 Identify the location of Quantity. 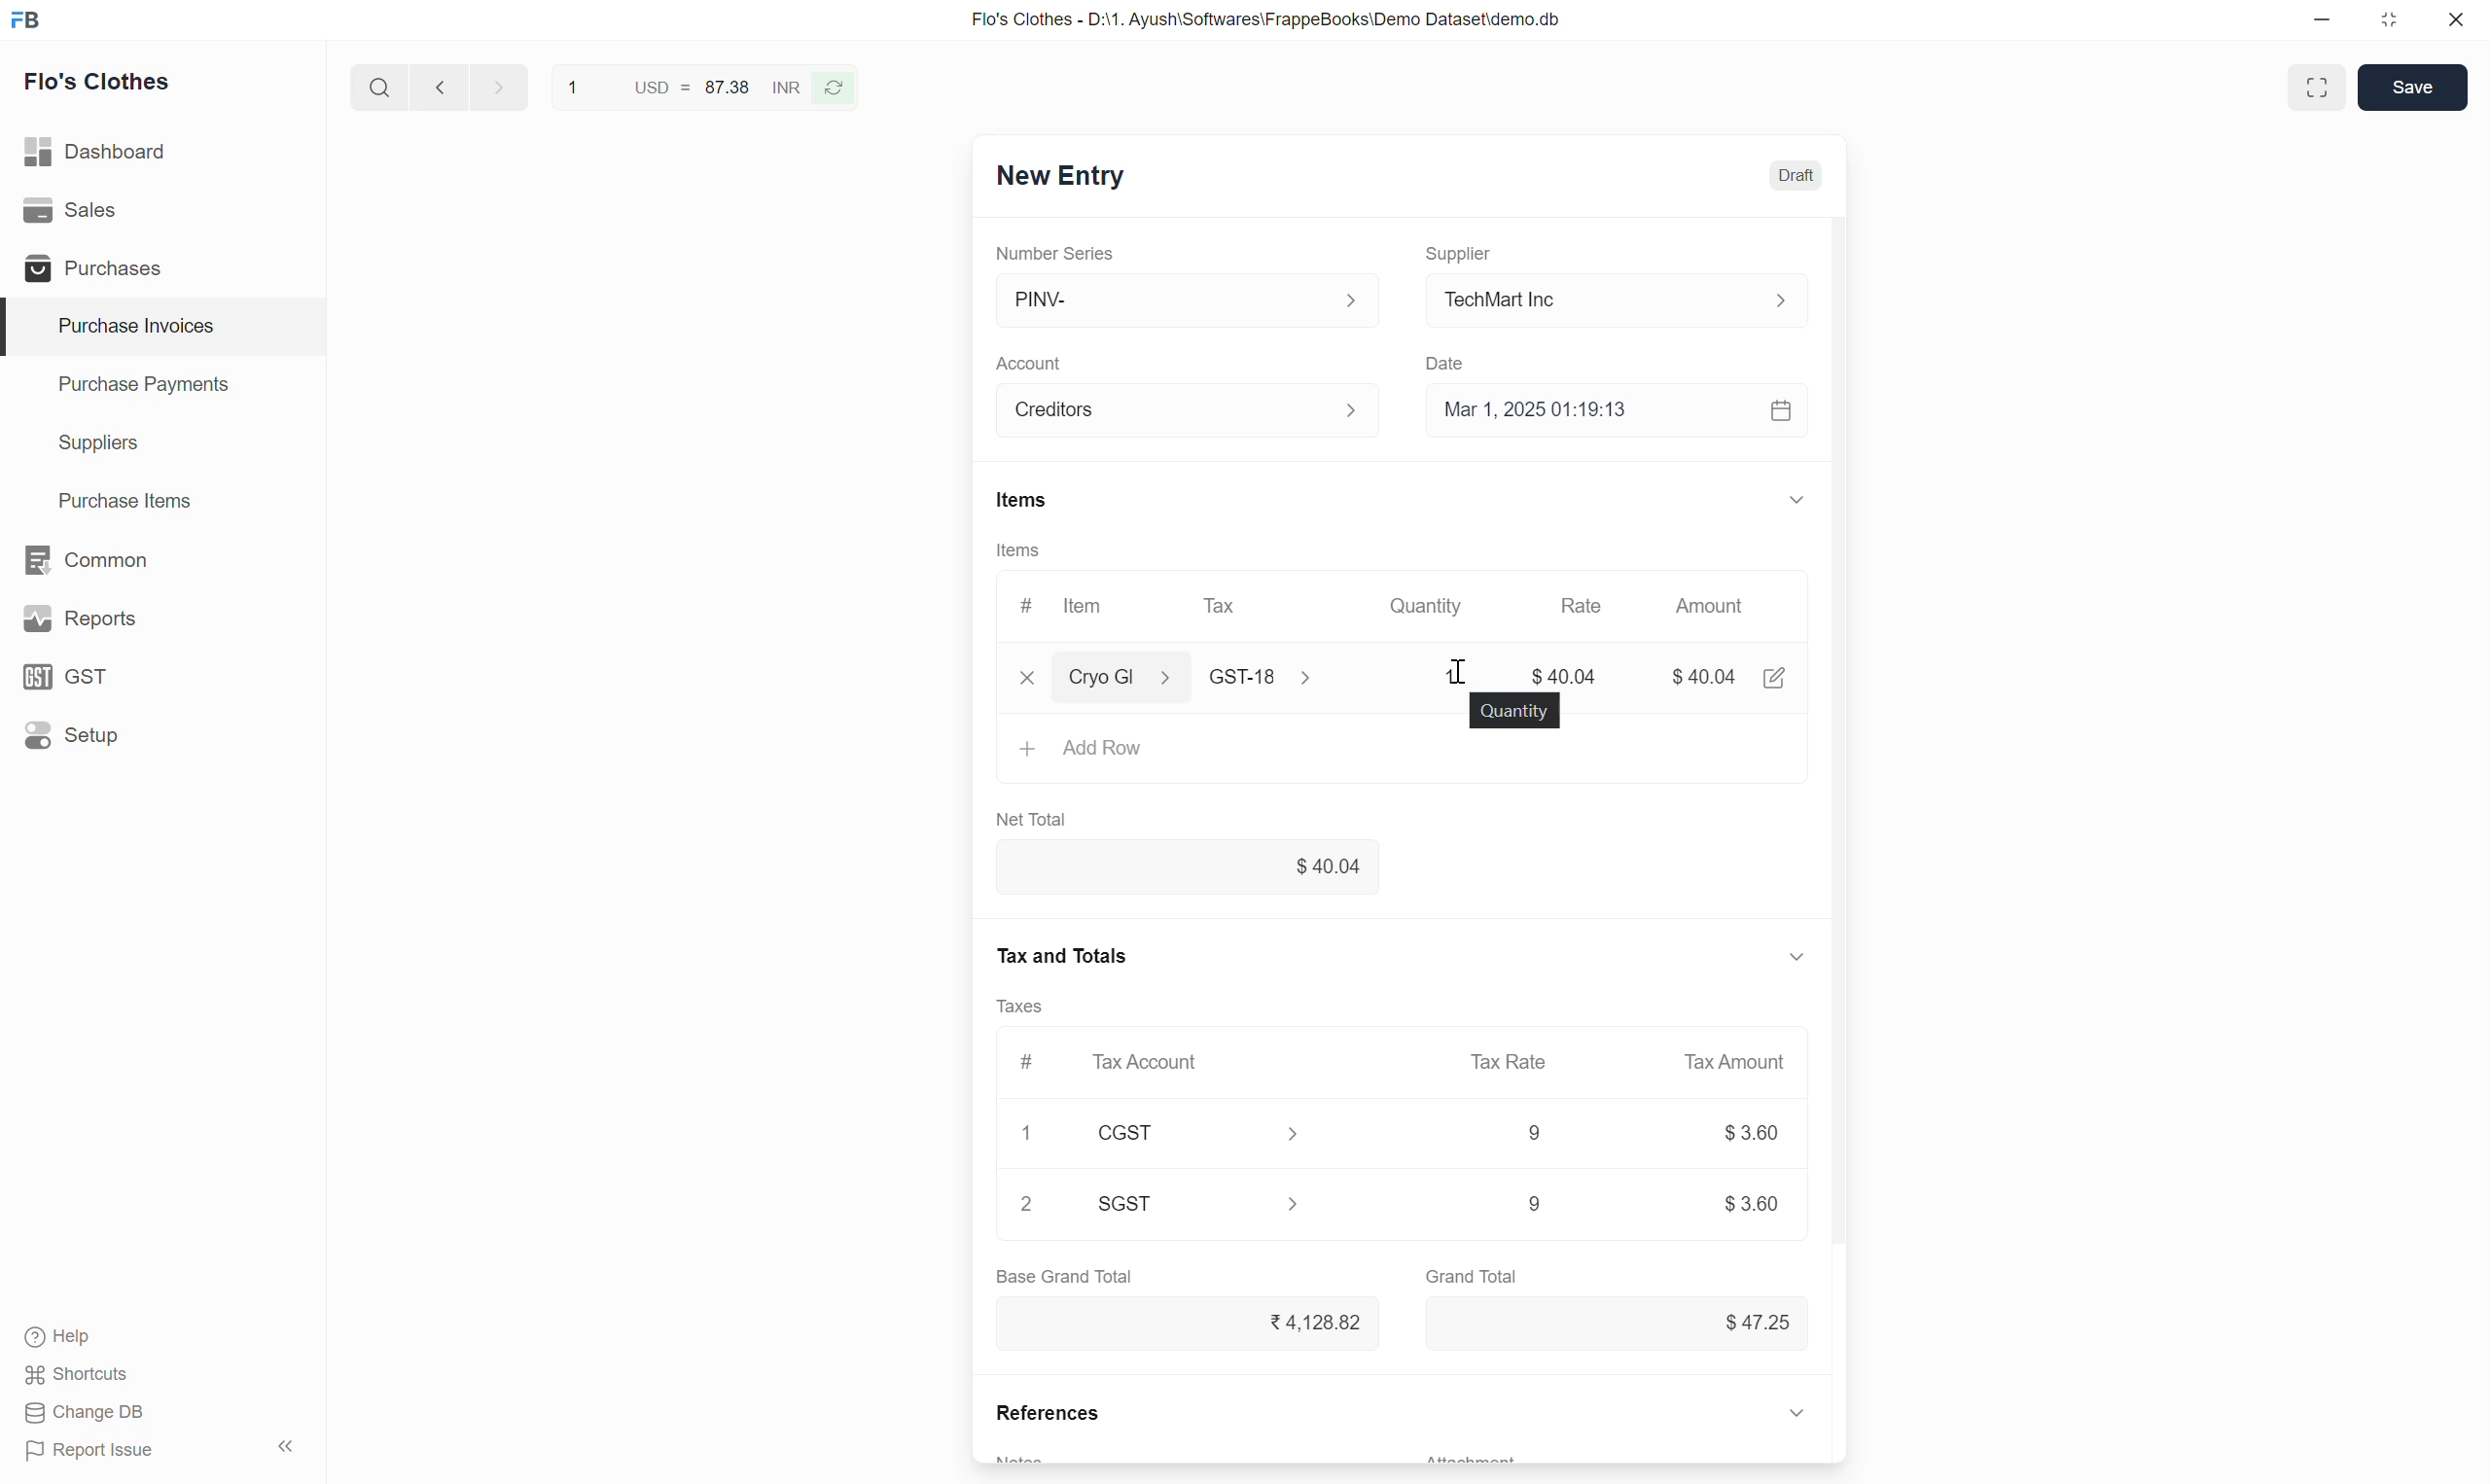
(1440, 606).